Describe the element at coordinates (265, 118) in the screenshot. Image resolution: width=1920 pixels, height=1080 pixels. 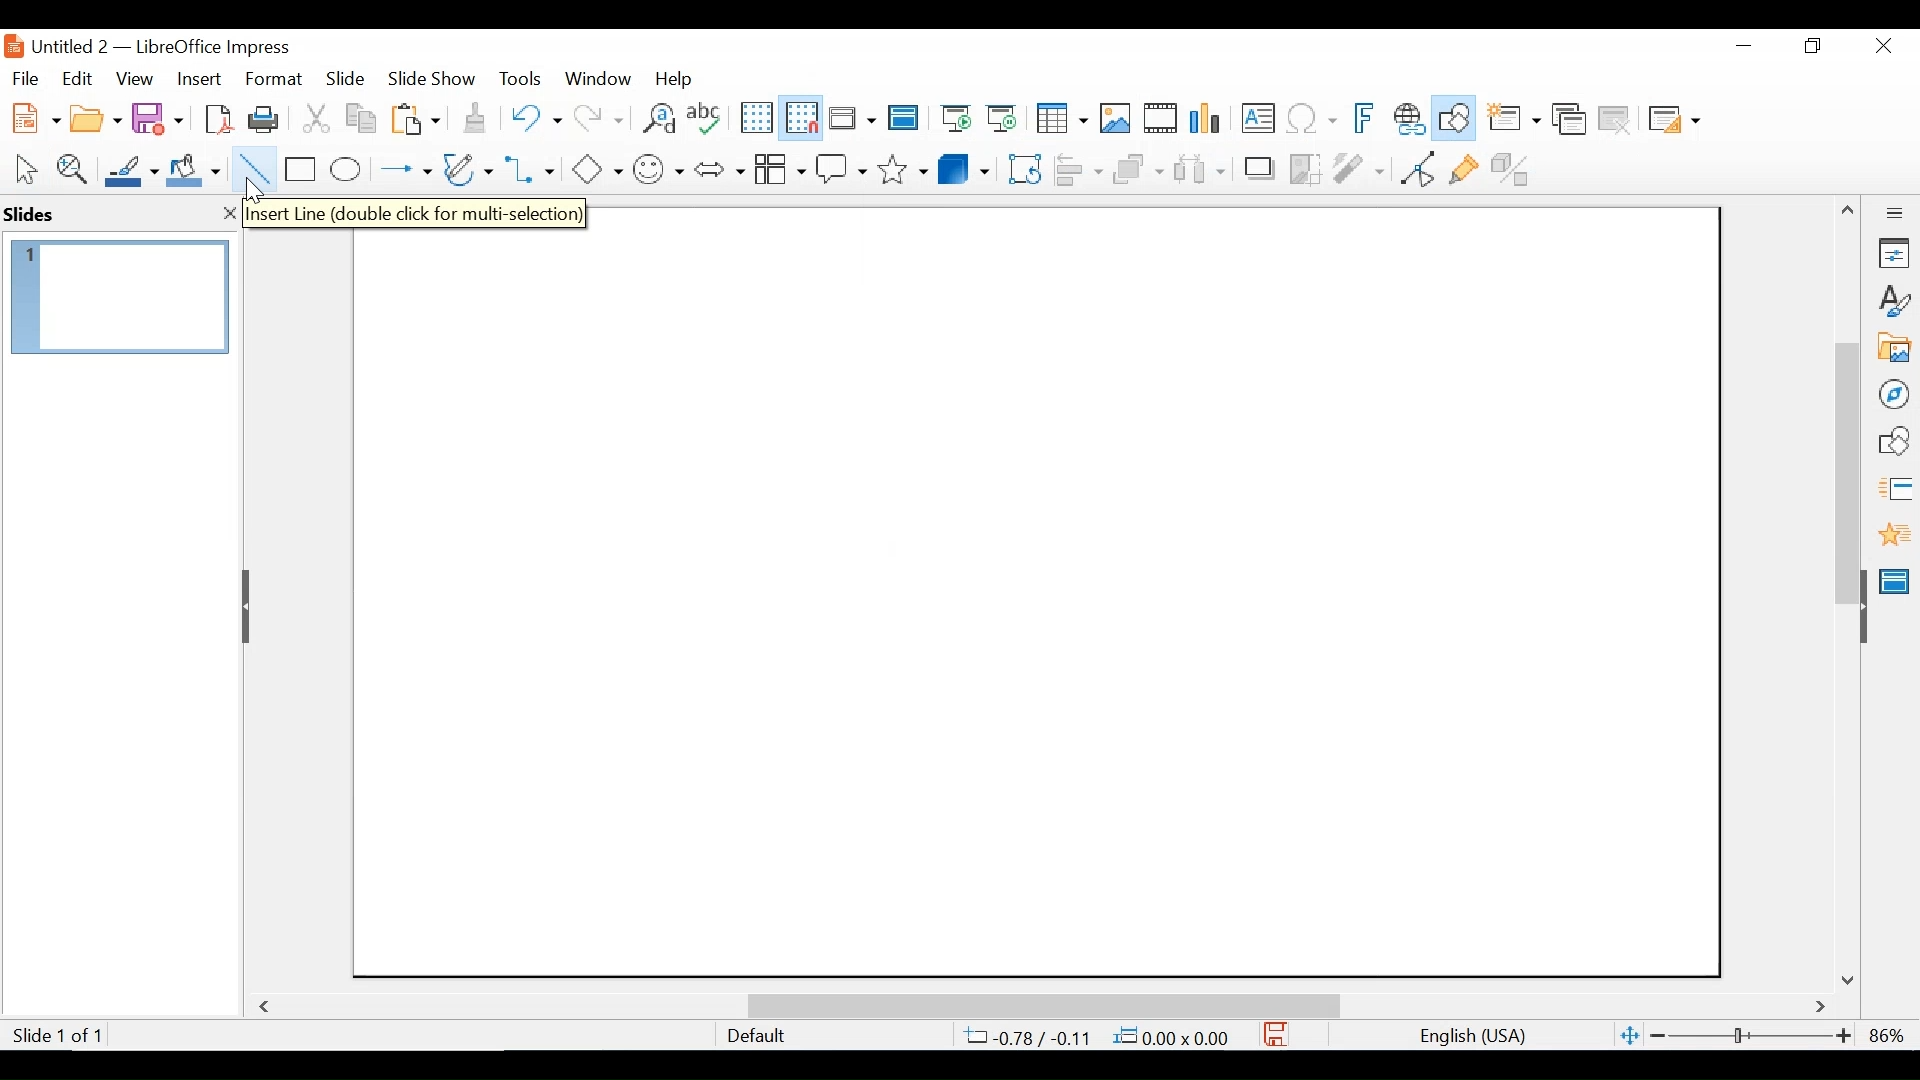
I see `Print` at that location.